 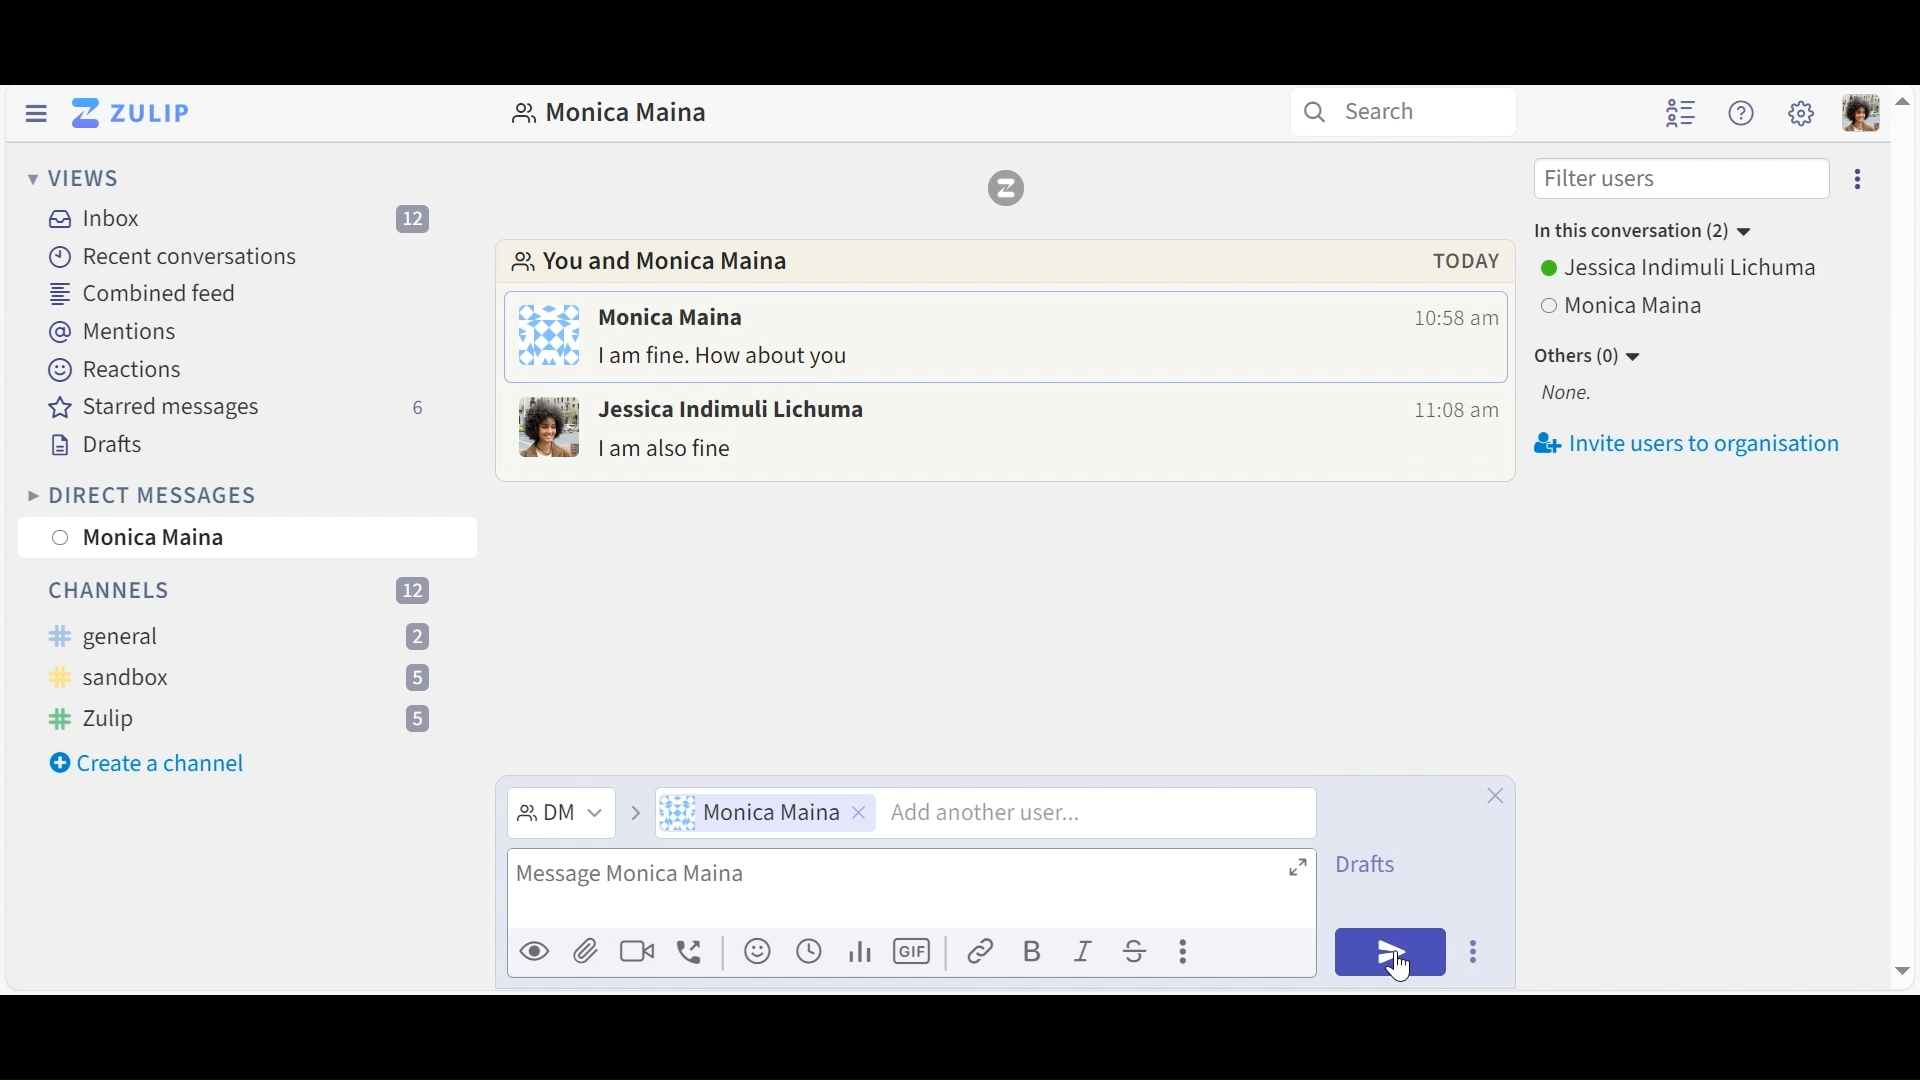 I want to click on Bold, so click(x=1037, y=951).